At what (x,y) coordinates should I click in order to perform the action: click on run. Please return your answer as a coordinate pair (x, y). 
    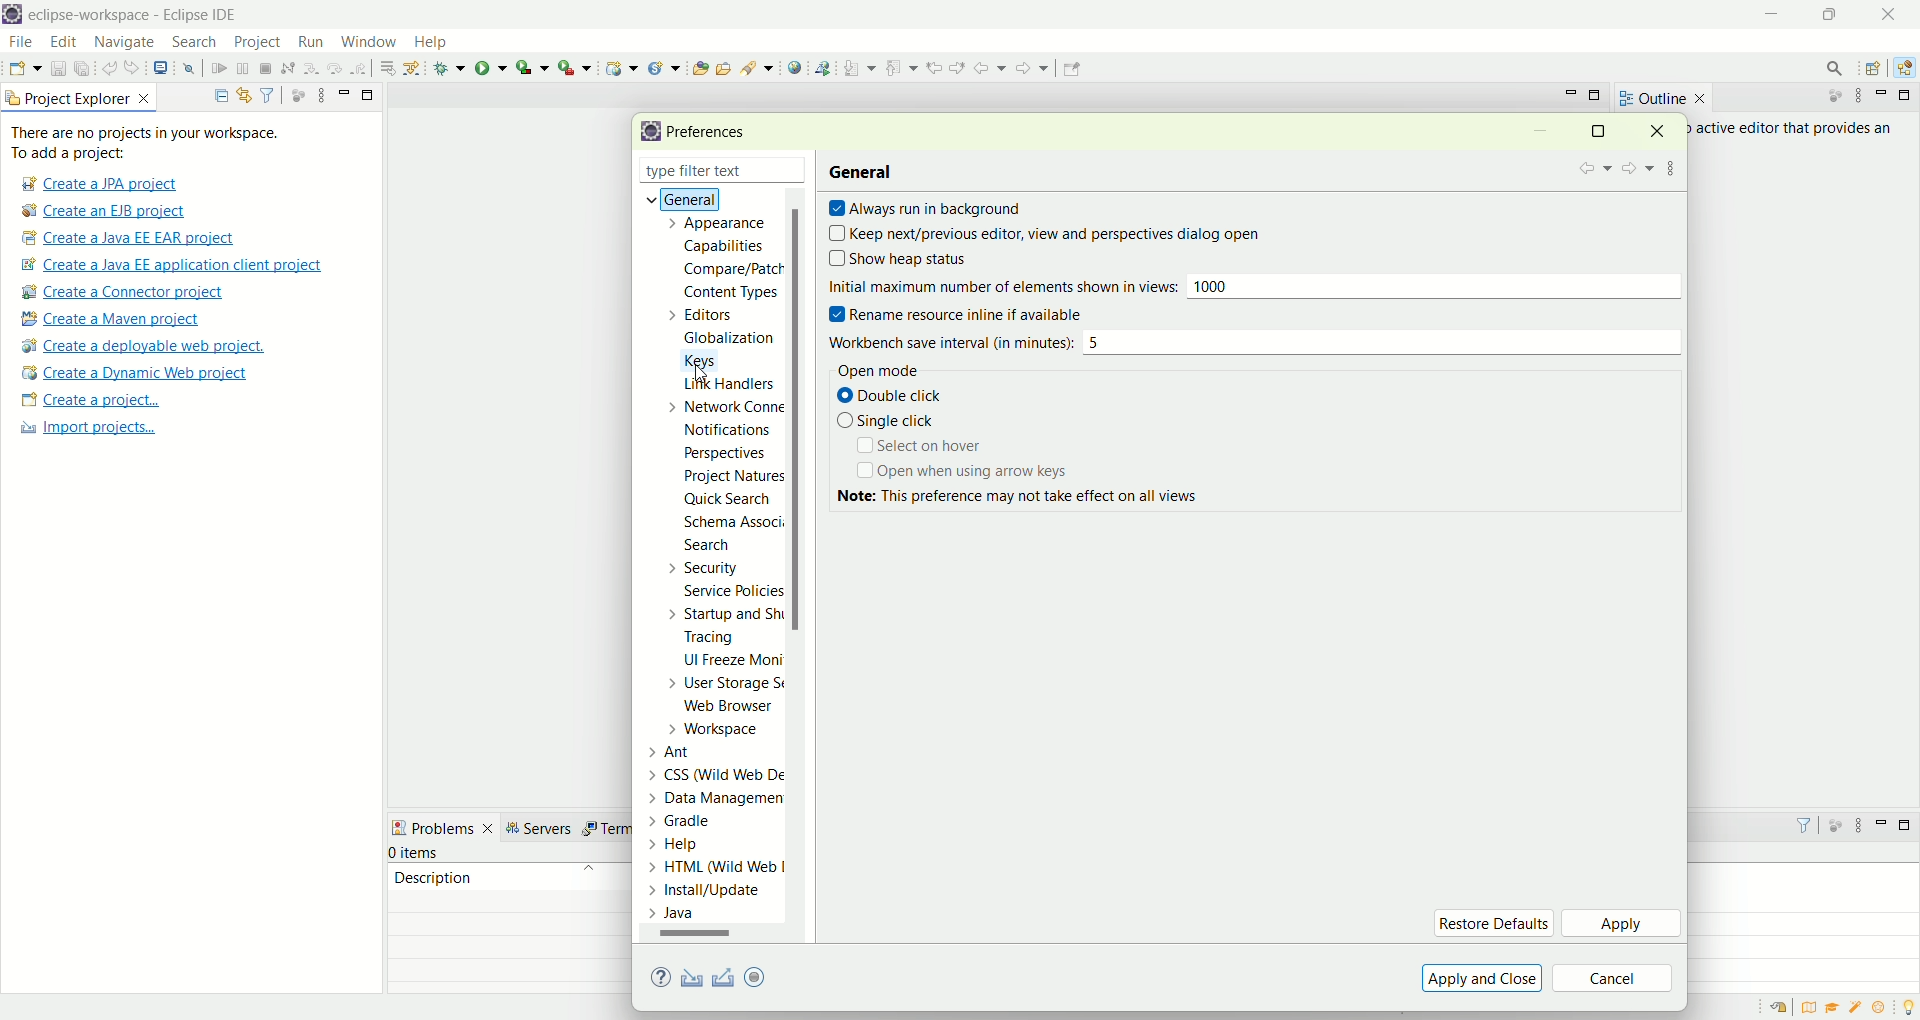
    Looking at the image, I should click on (491, 67).